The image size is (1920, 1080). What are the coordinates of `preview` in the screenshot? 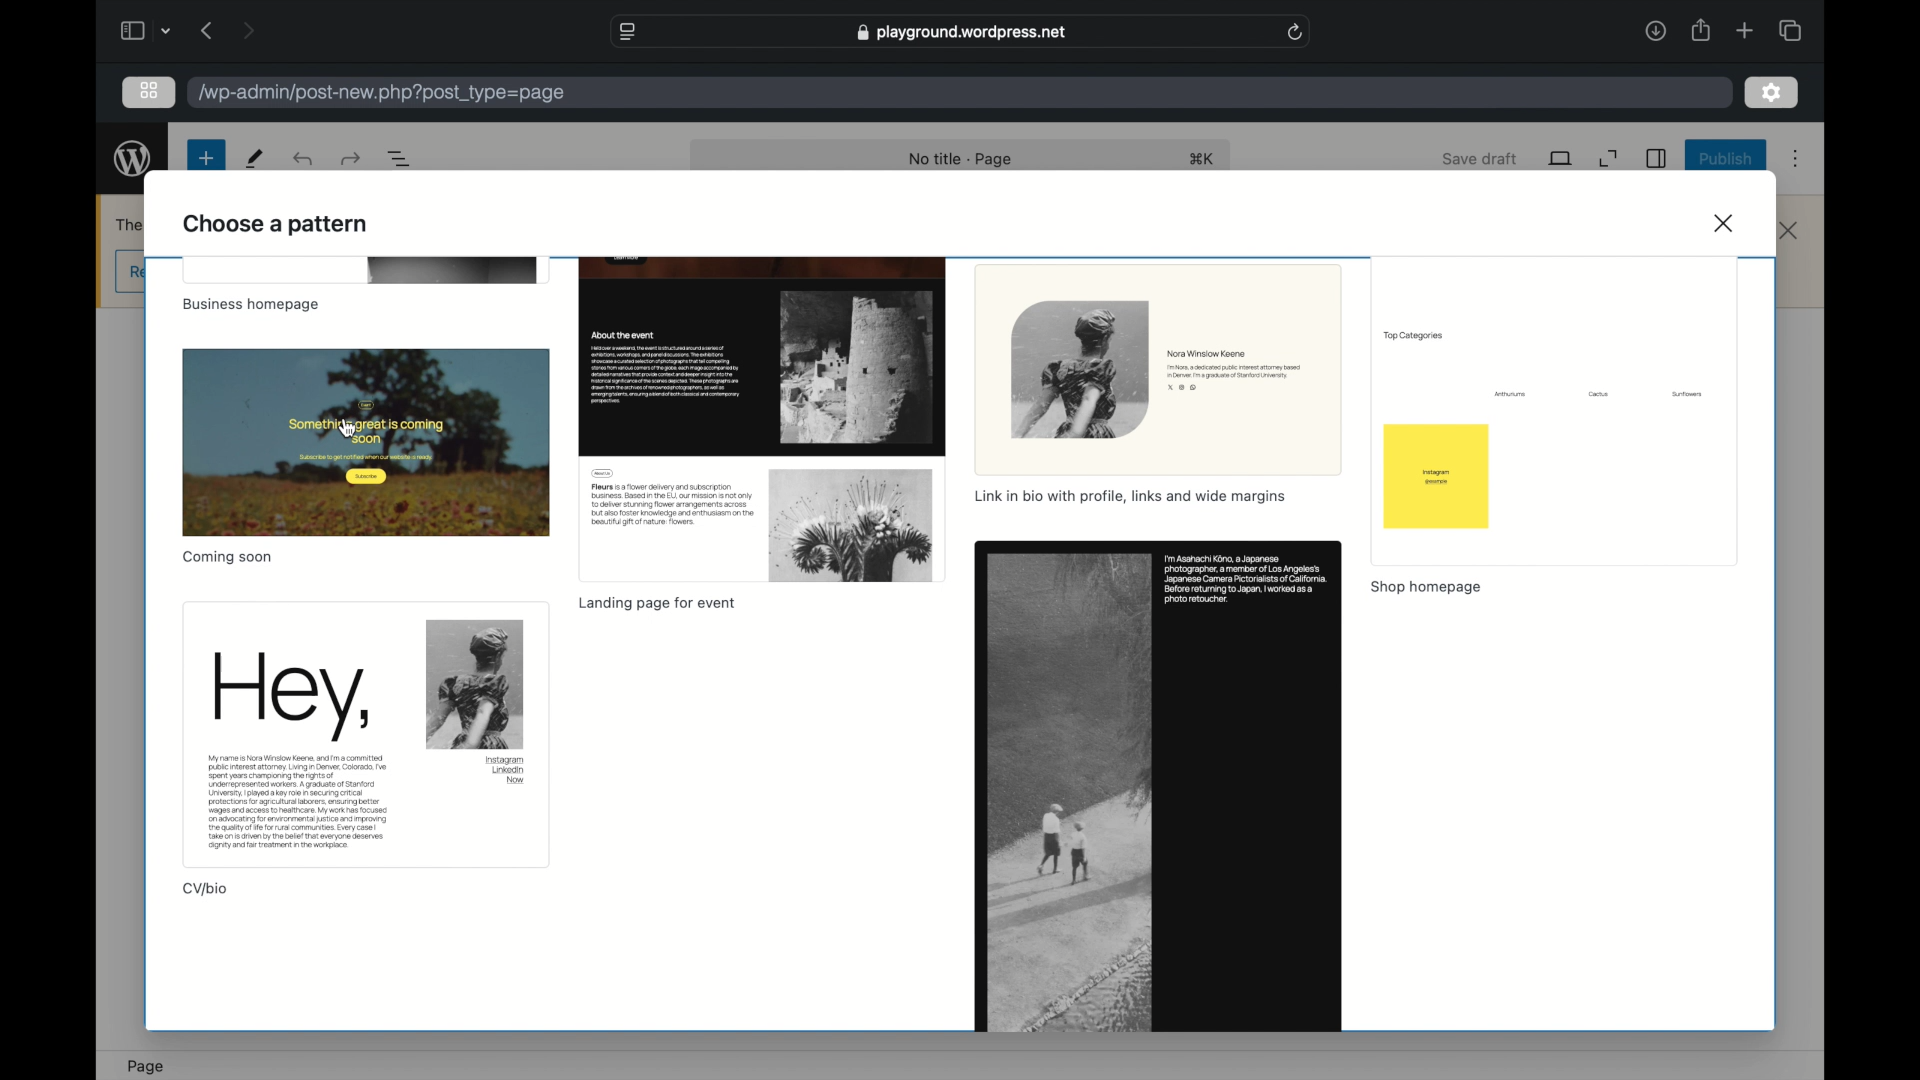 It's located at (1558, 409).